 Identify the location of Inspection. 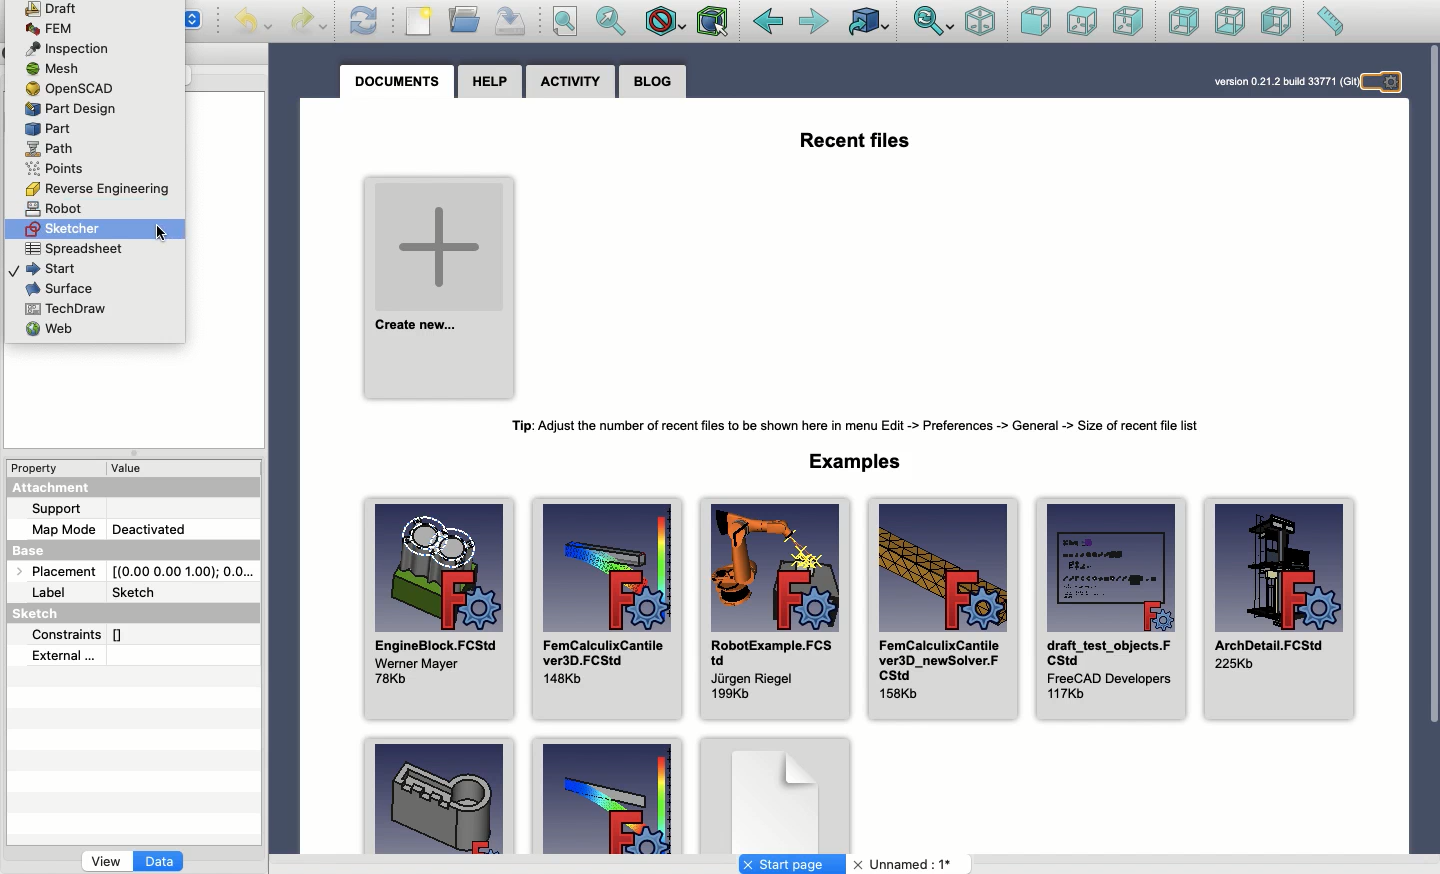
(81, 48).